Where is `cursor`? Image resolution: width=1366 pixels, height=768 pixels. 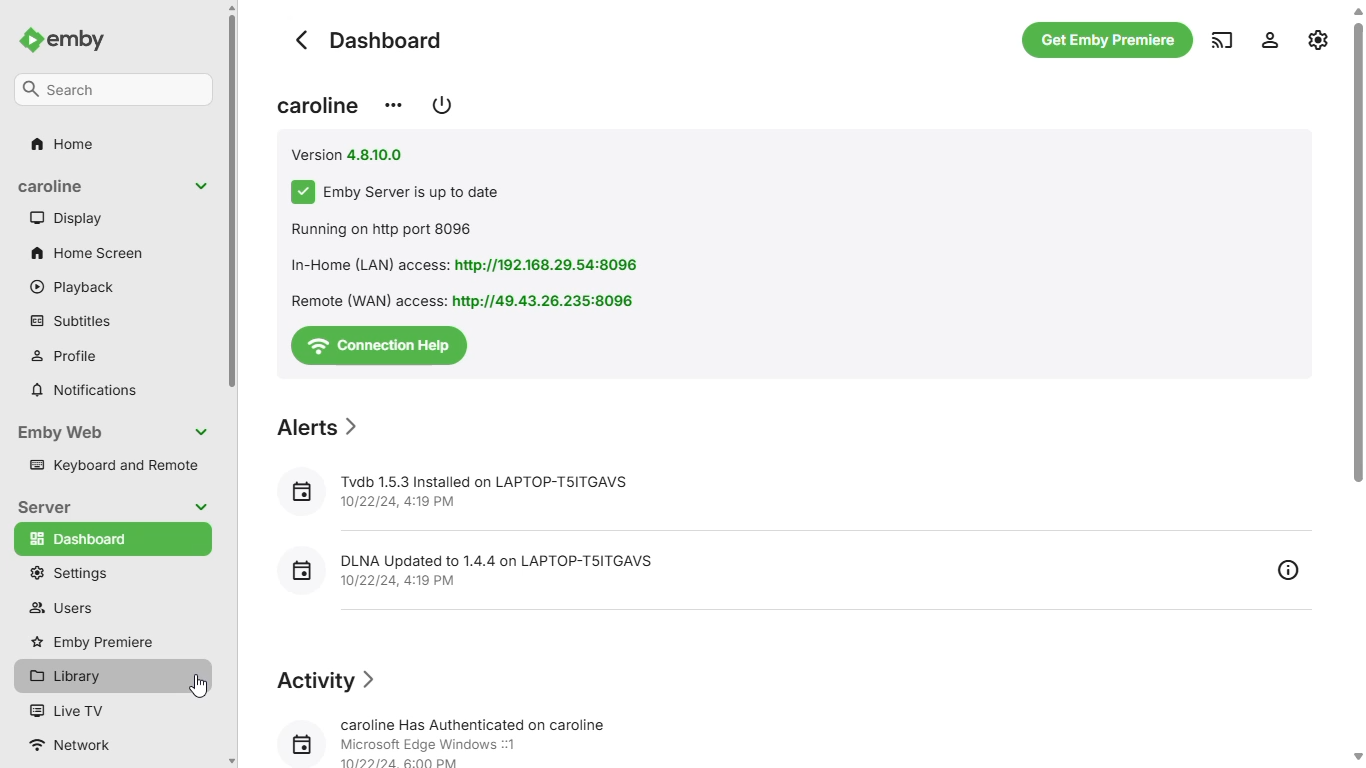
cursor is located at coordinates (198, 686).